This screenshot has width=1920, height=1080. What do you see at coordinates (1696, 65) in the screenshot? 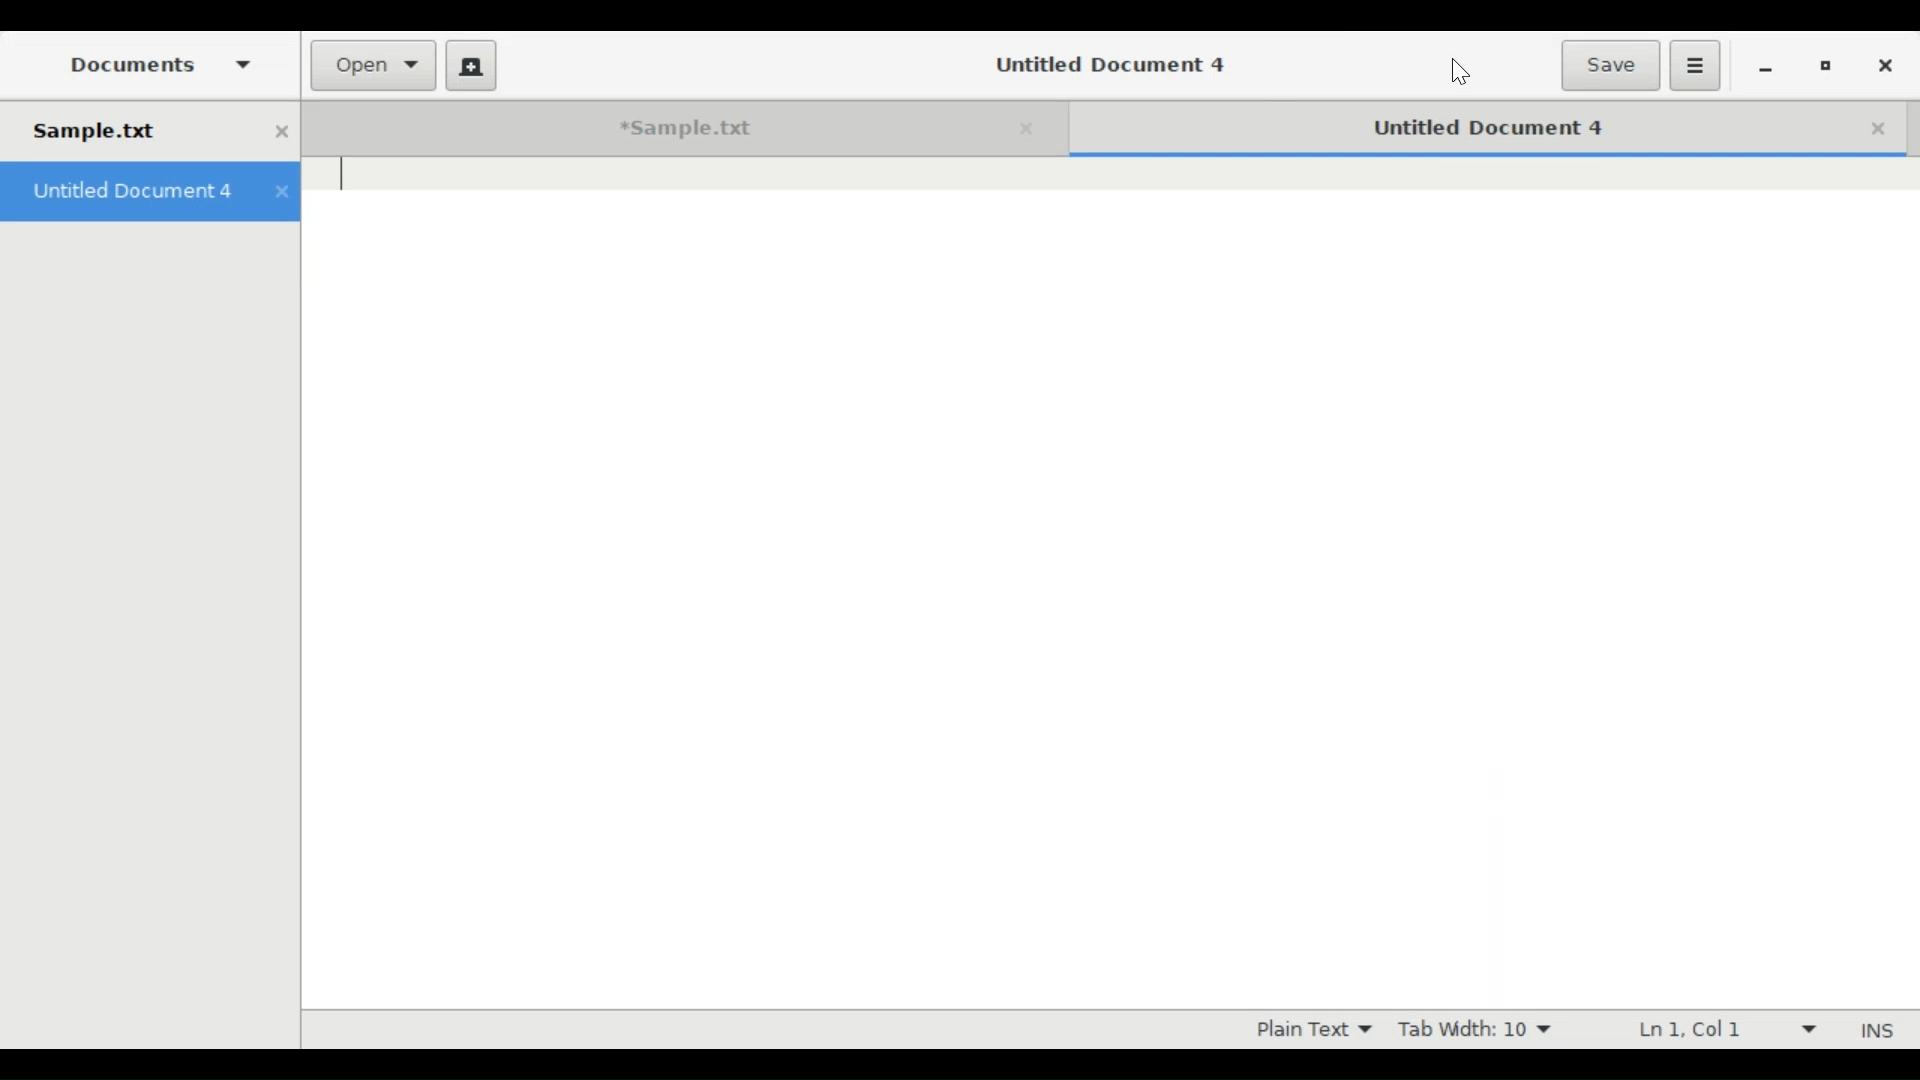
I see `Application menu` at bounding box center [1696, 65].